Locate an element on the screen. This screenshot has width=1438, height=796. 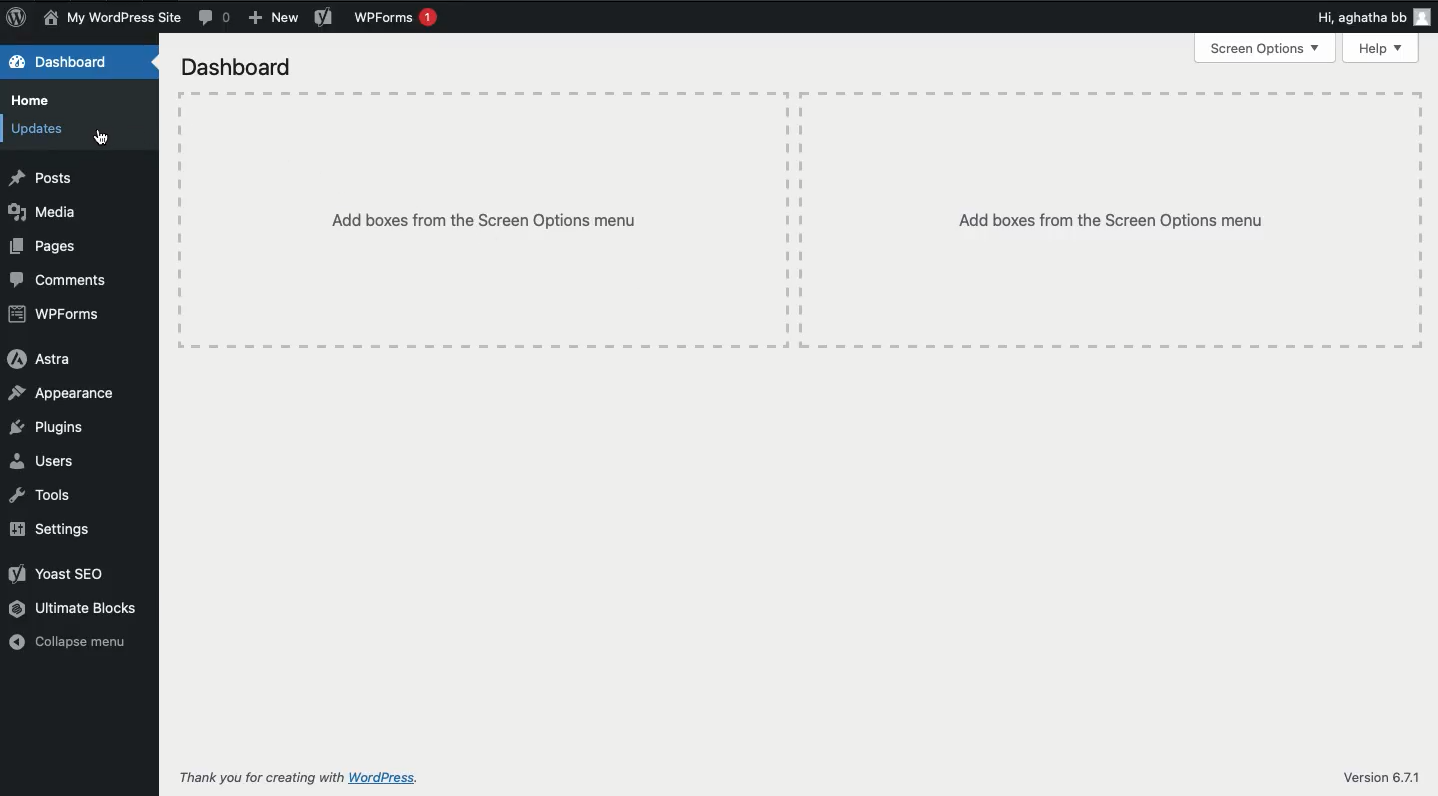
Hi user is located at coordinates (1373, 17).